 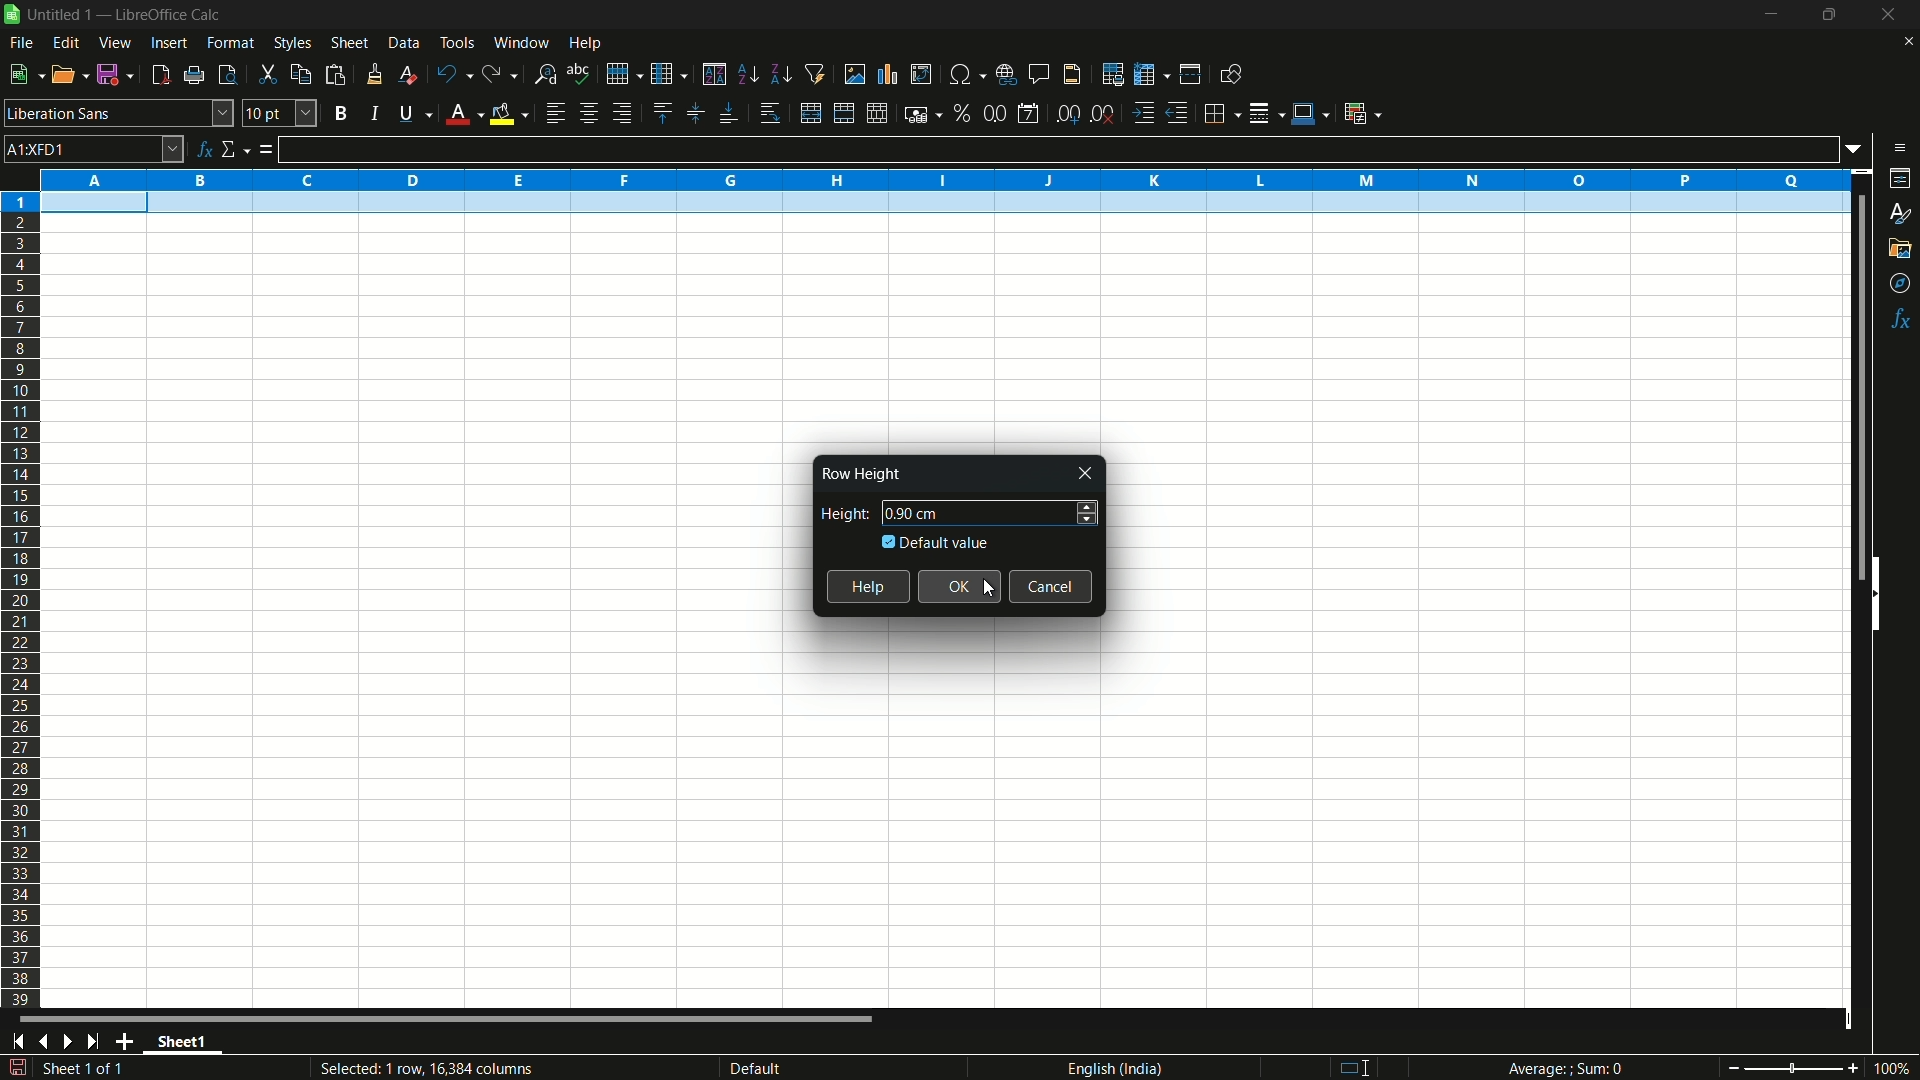 What do you see at coordinates (1906, 46) in the screenshot?
I see `close current sheet` at bounding box center [1906, 46].